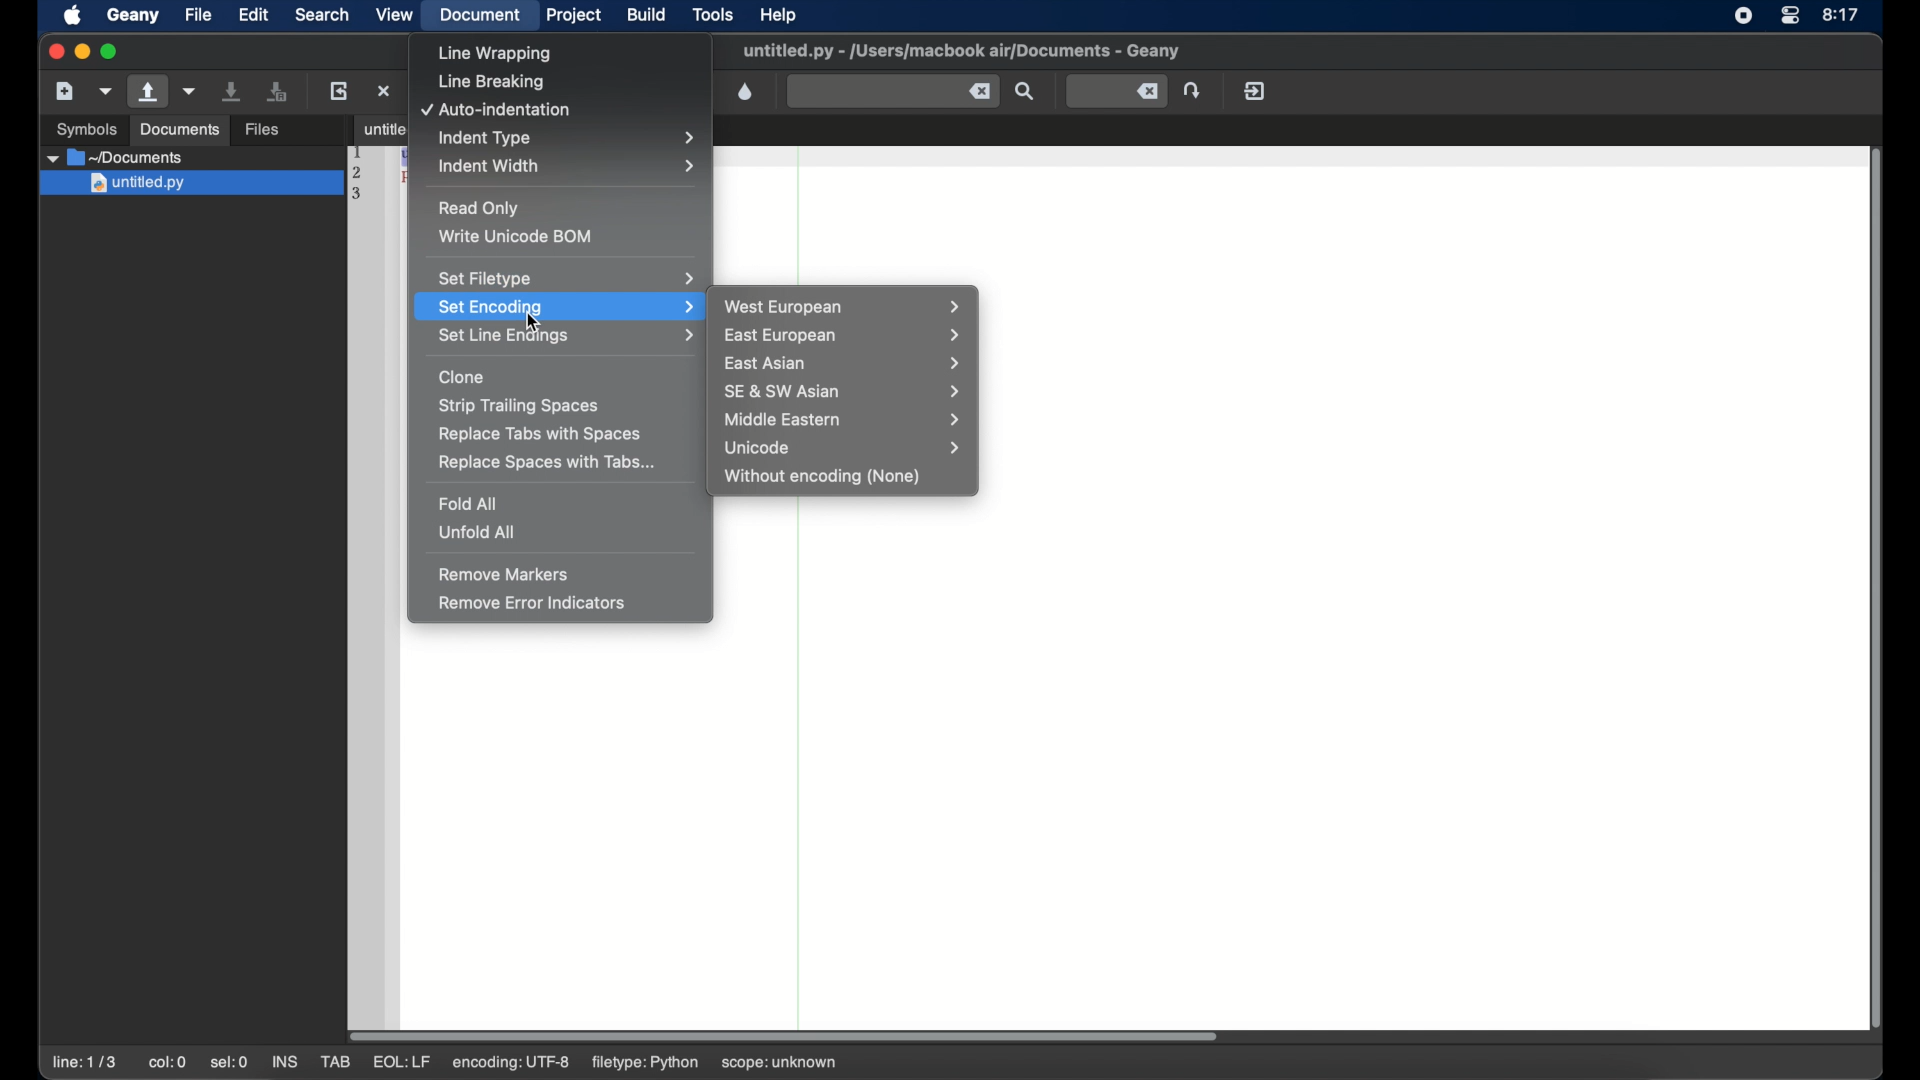 The width and height of the screenshot is (1920, 1080). I want to click on symbols, so click(88, 129).